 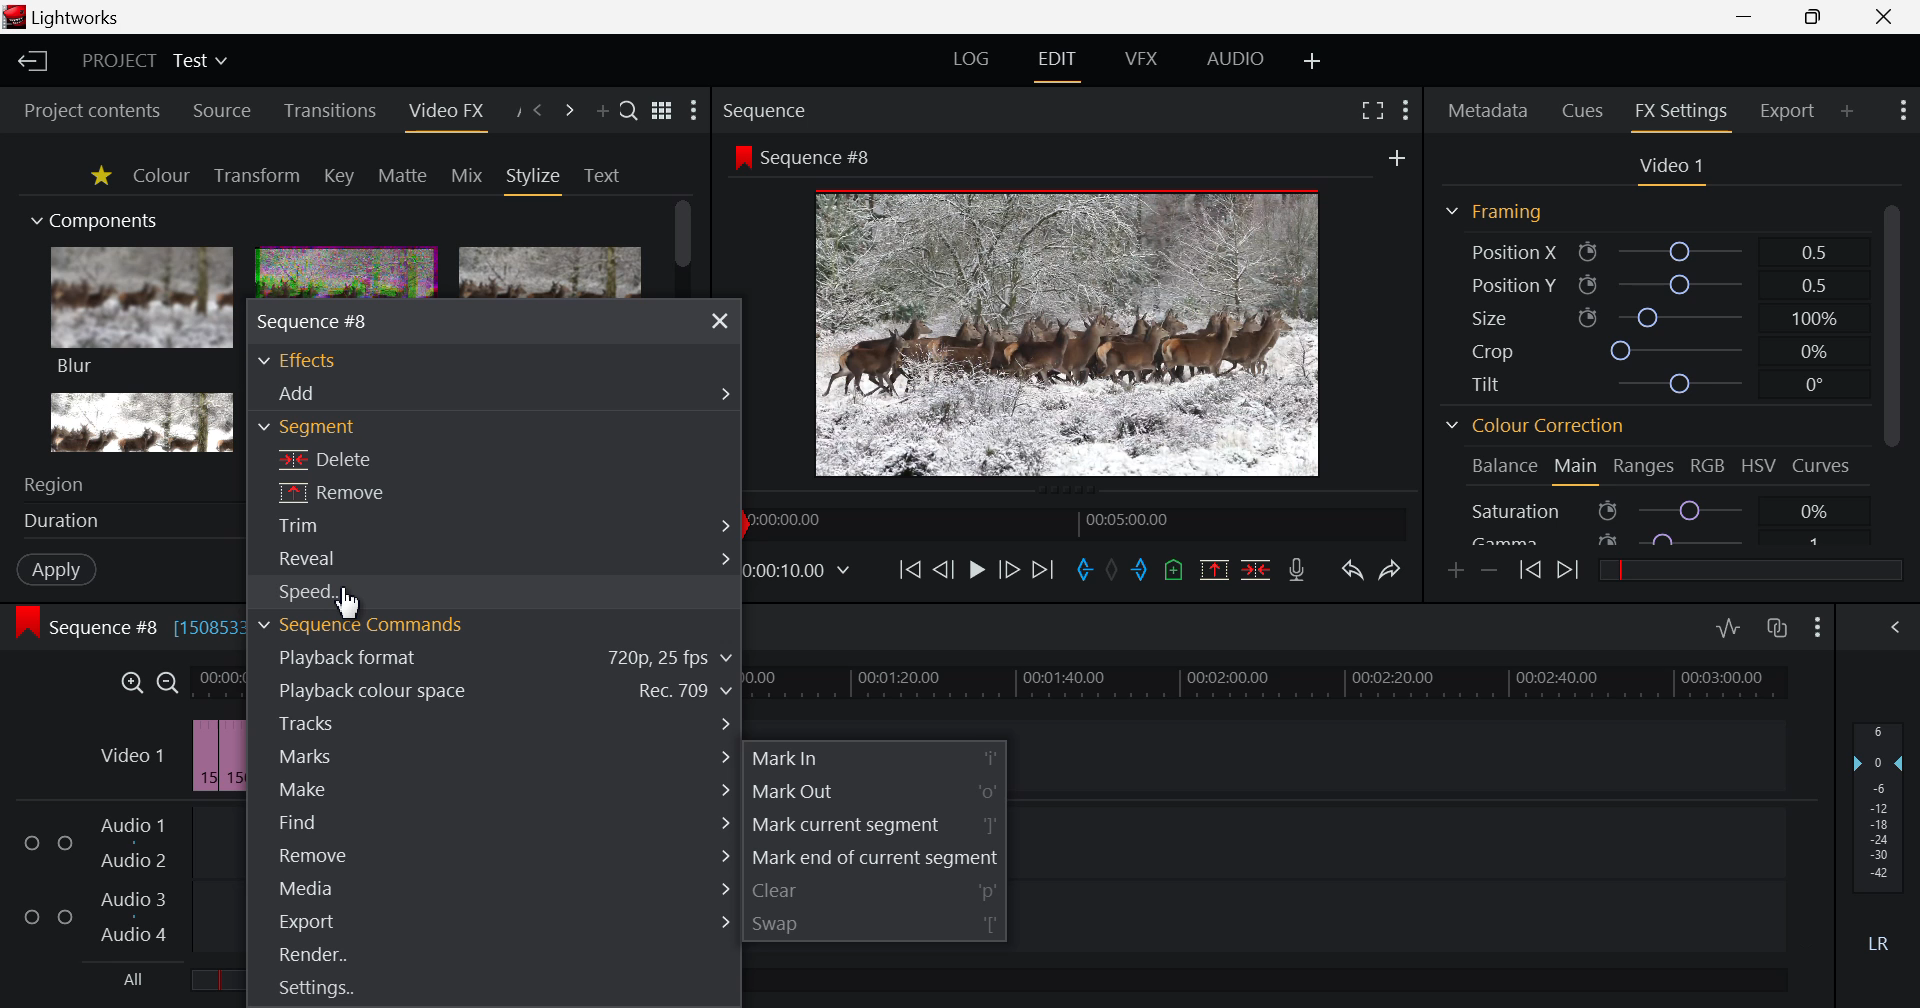 What do you see at coordinates (497, 757) in the screenshot?
I see `Marks` at bounding box center [497, 757].